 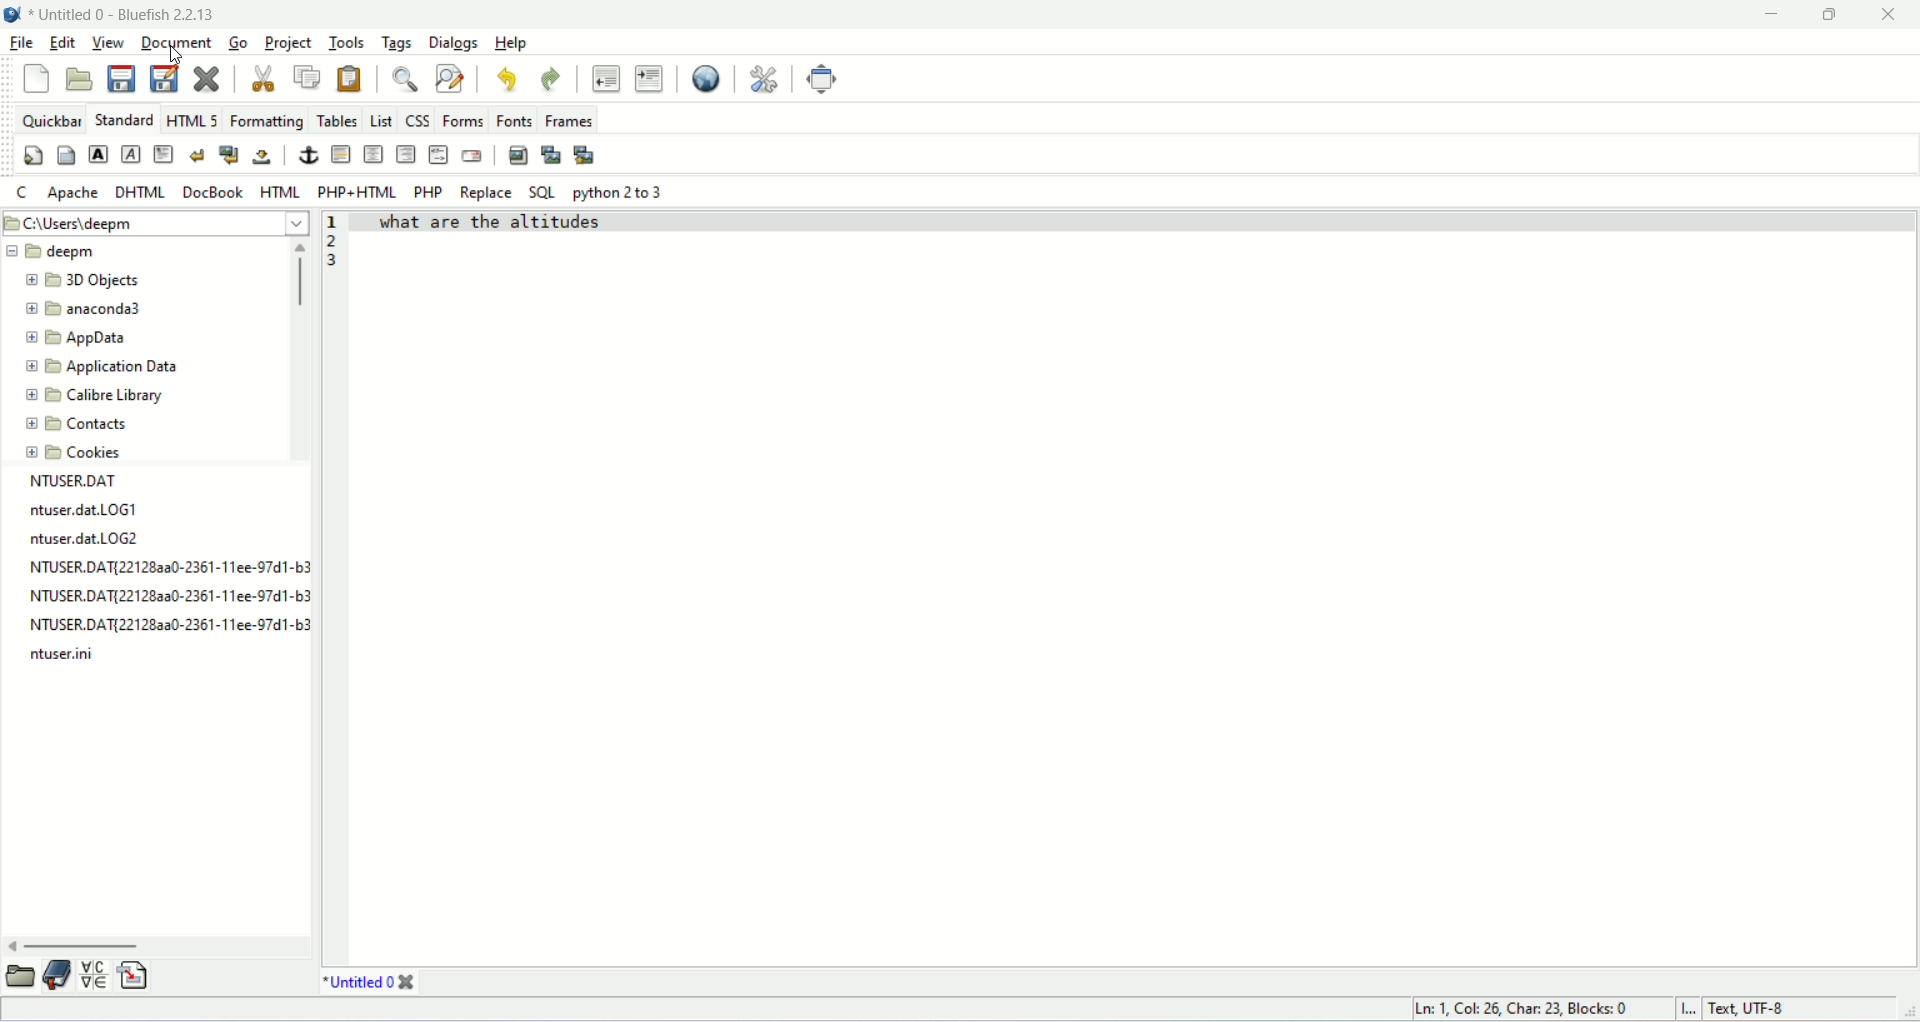 What do you see at coordinates (347, 42) in the screenshot?
I see `tools` at bounding box center [347, 42].